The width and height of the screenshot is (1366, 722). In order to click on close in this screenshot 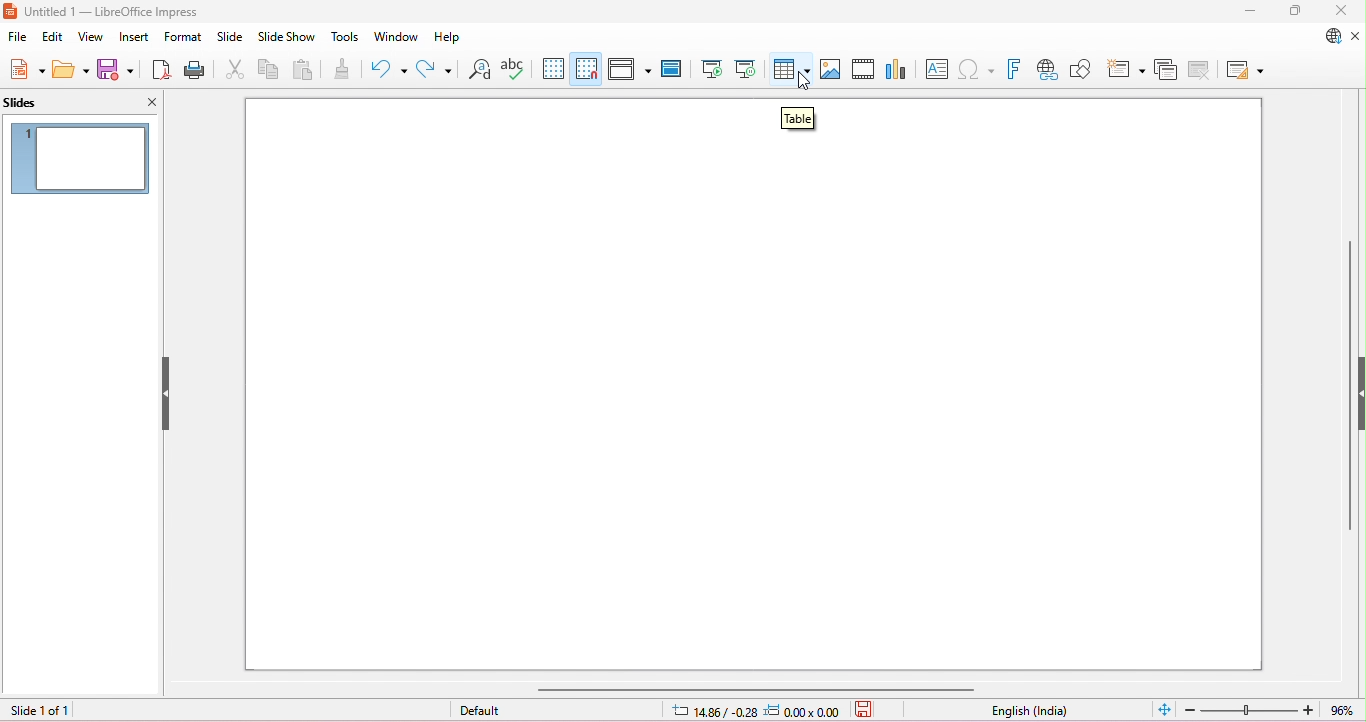, I will do `click(152, 101)`.